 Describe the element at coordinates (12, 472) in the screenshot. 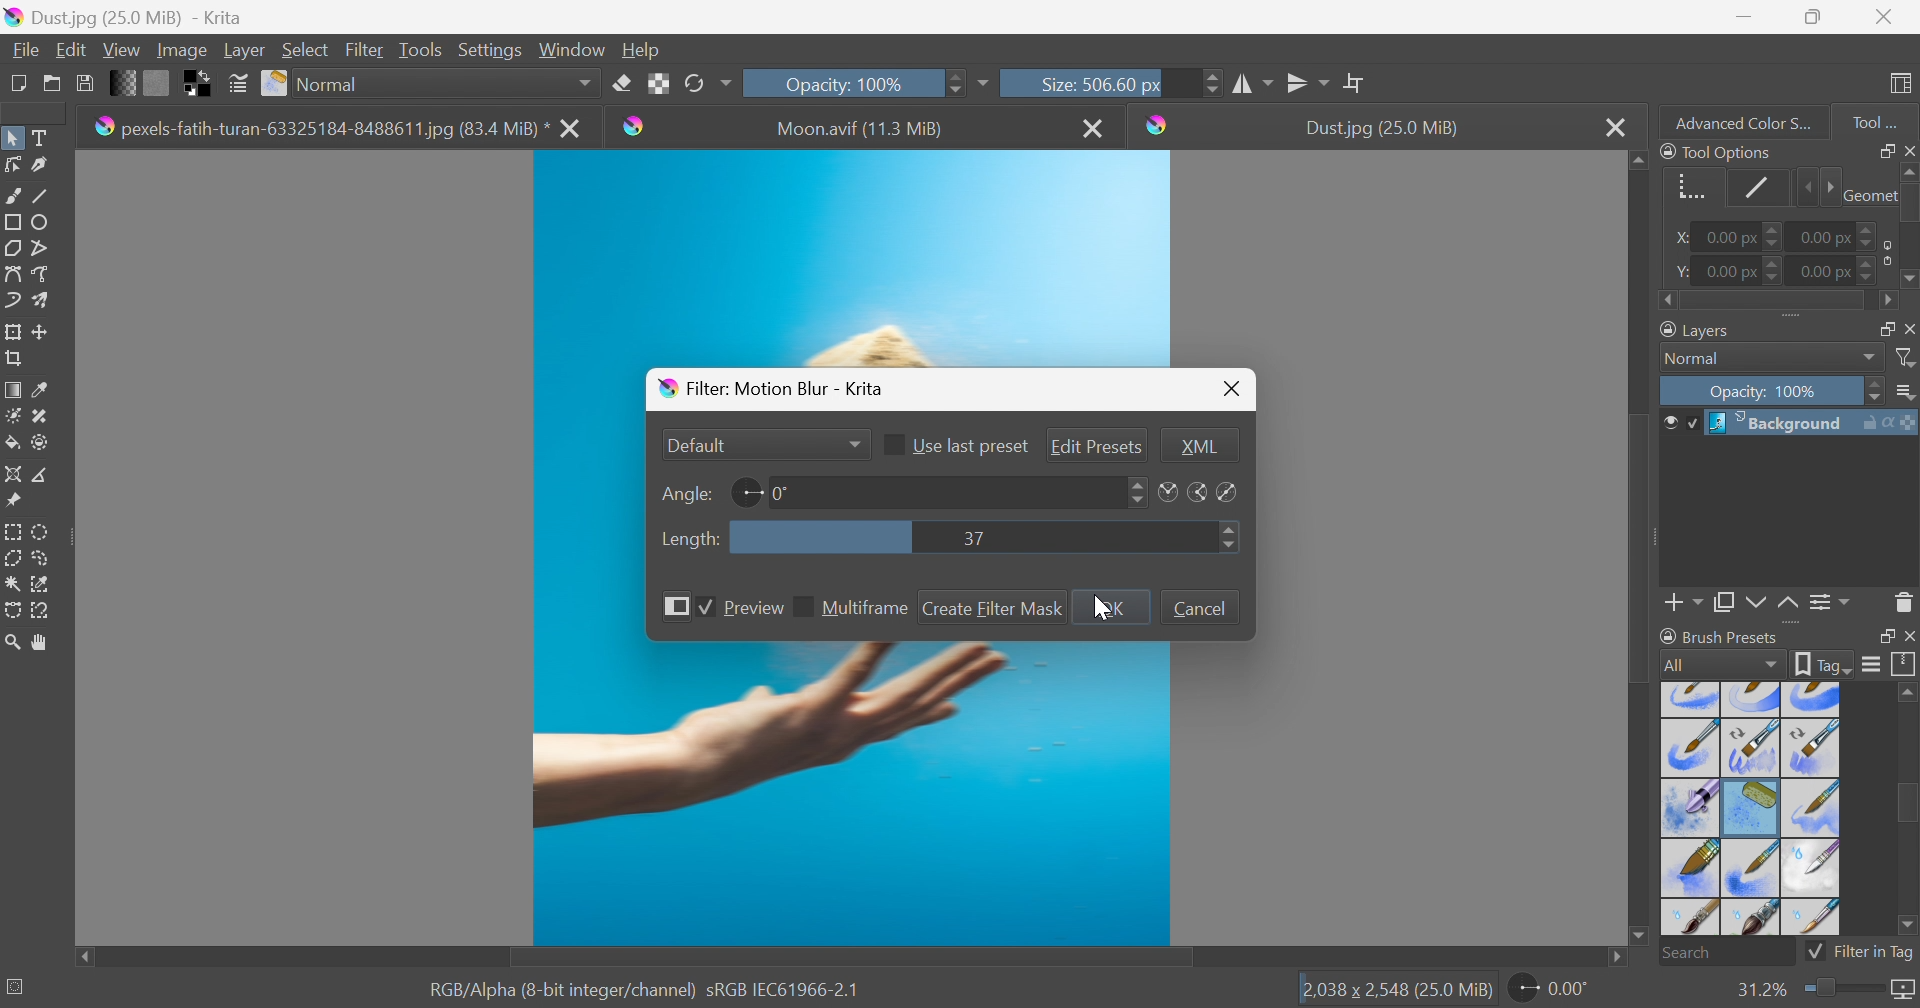

I see `Assistant tool` at that location.